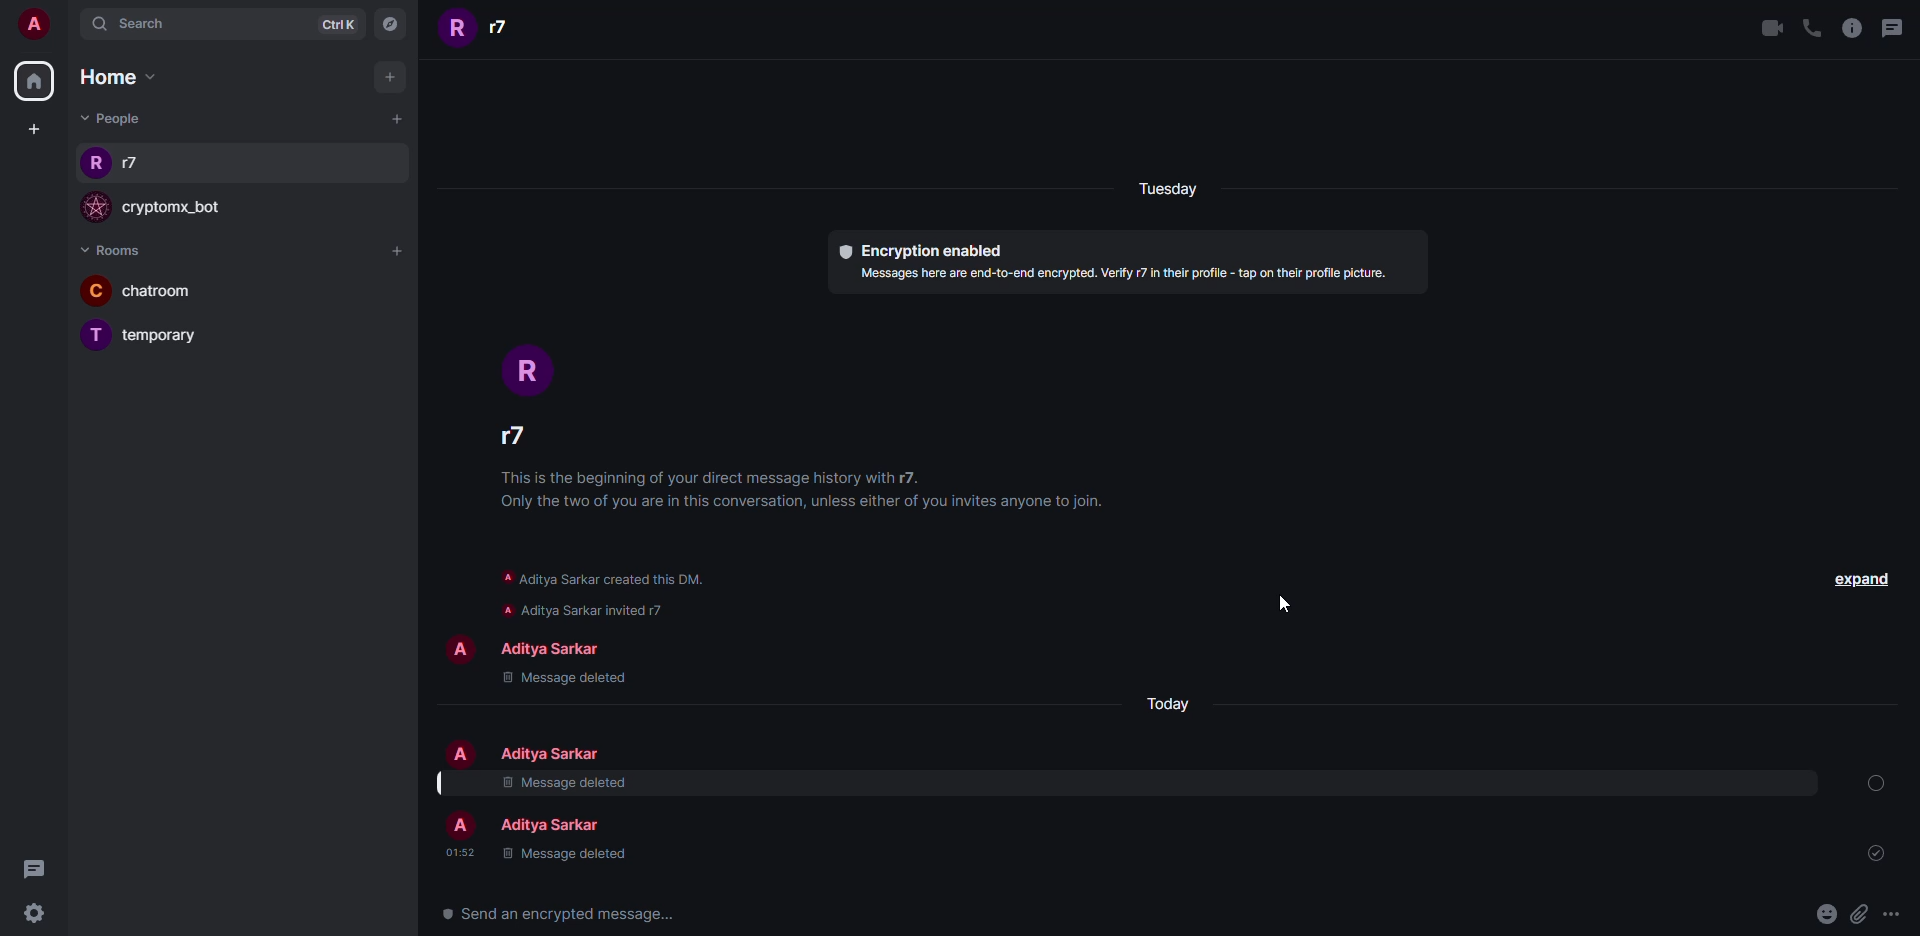 The height and width of the screenshot is (936, 1920). I want to click on threads, so click(40, 870).